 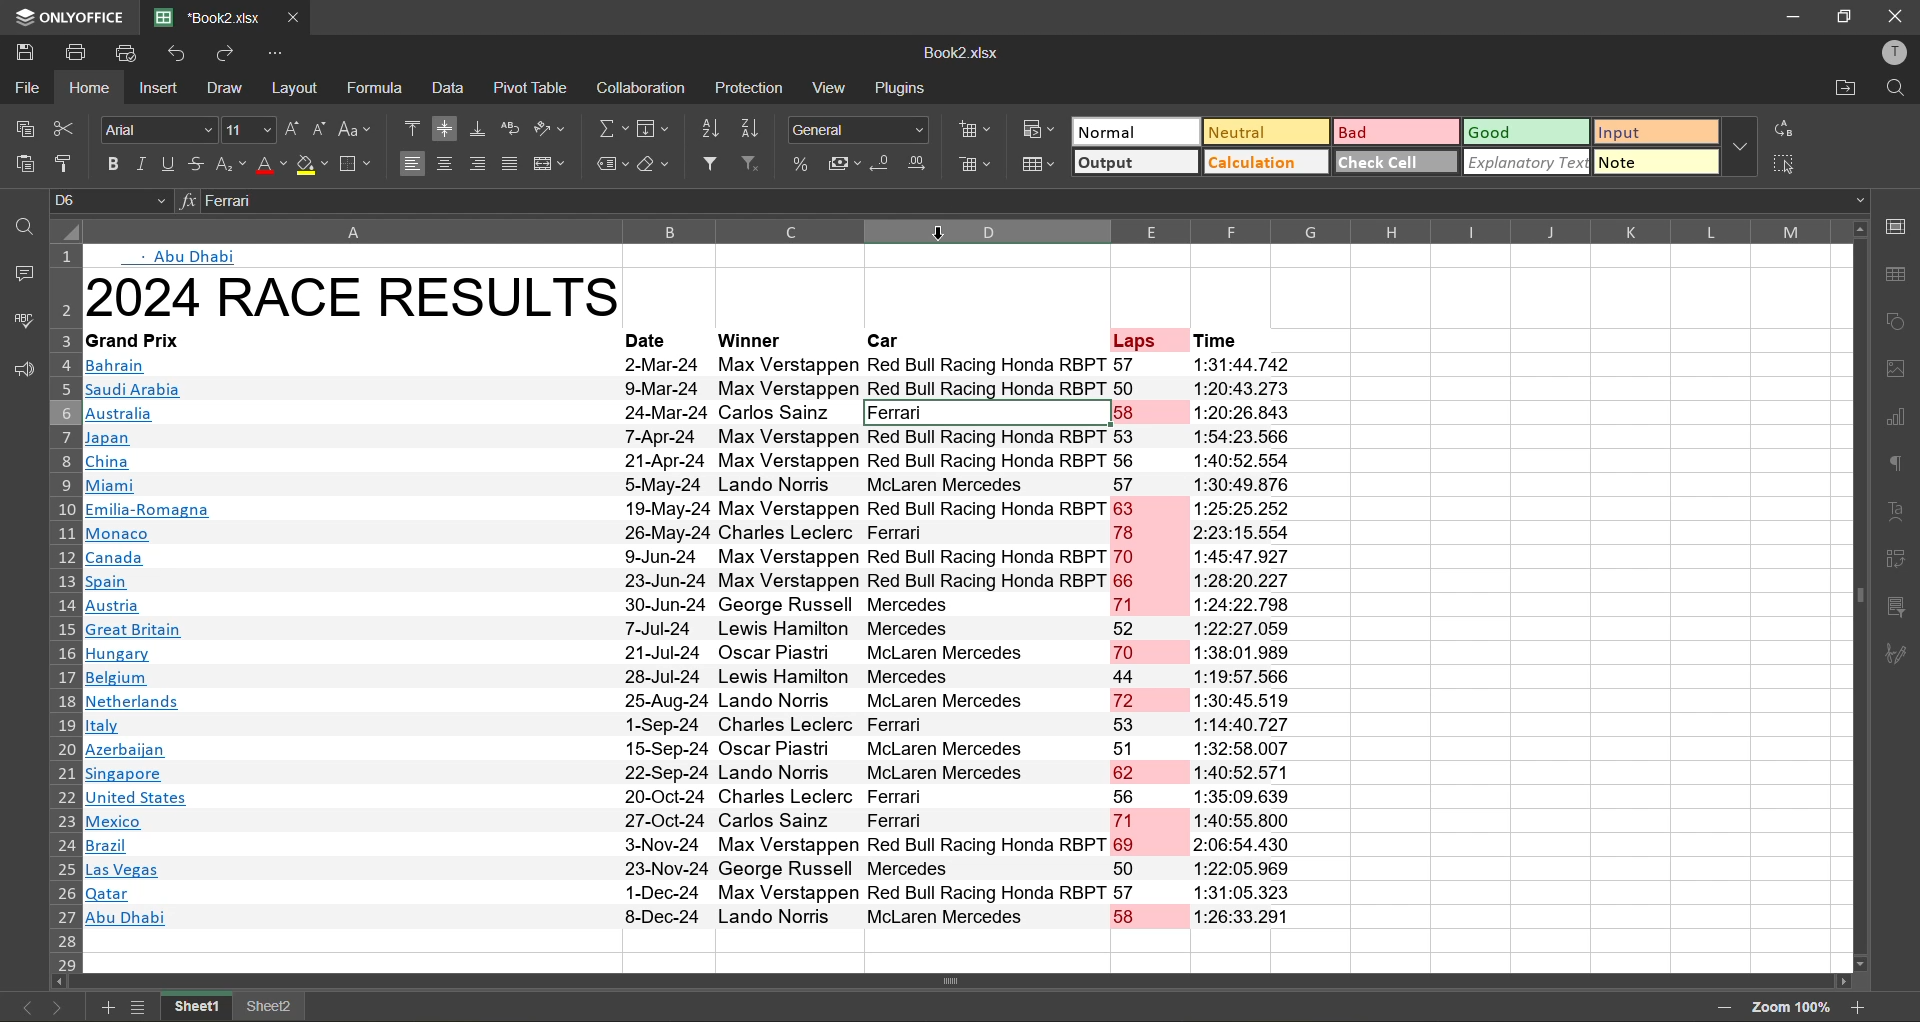 What do you see at coordinates (1783, 129) in the screenshot?
I see `replace` at bounding box center [1783, 129].